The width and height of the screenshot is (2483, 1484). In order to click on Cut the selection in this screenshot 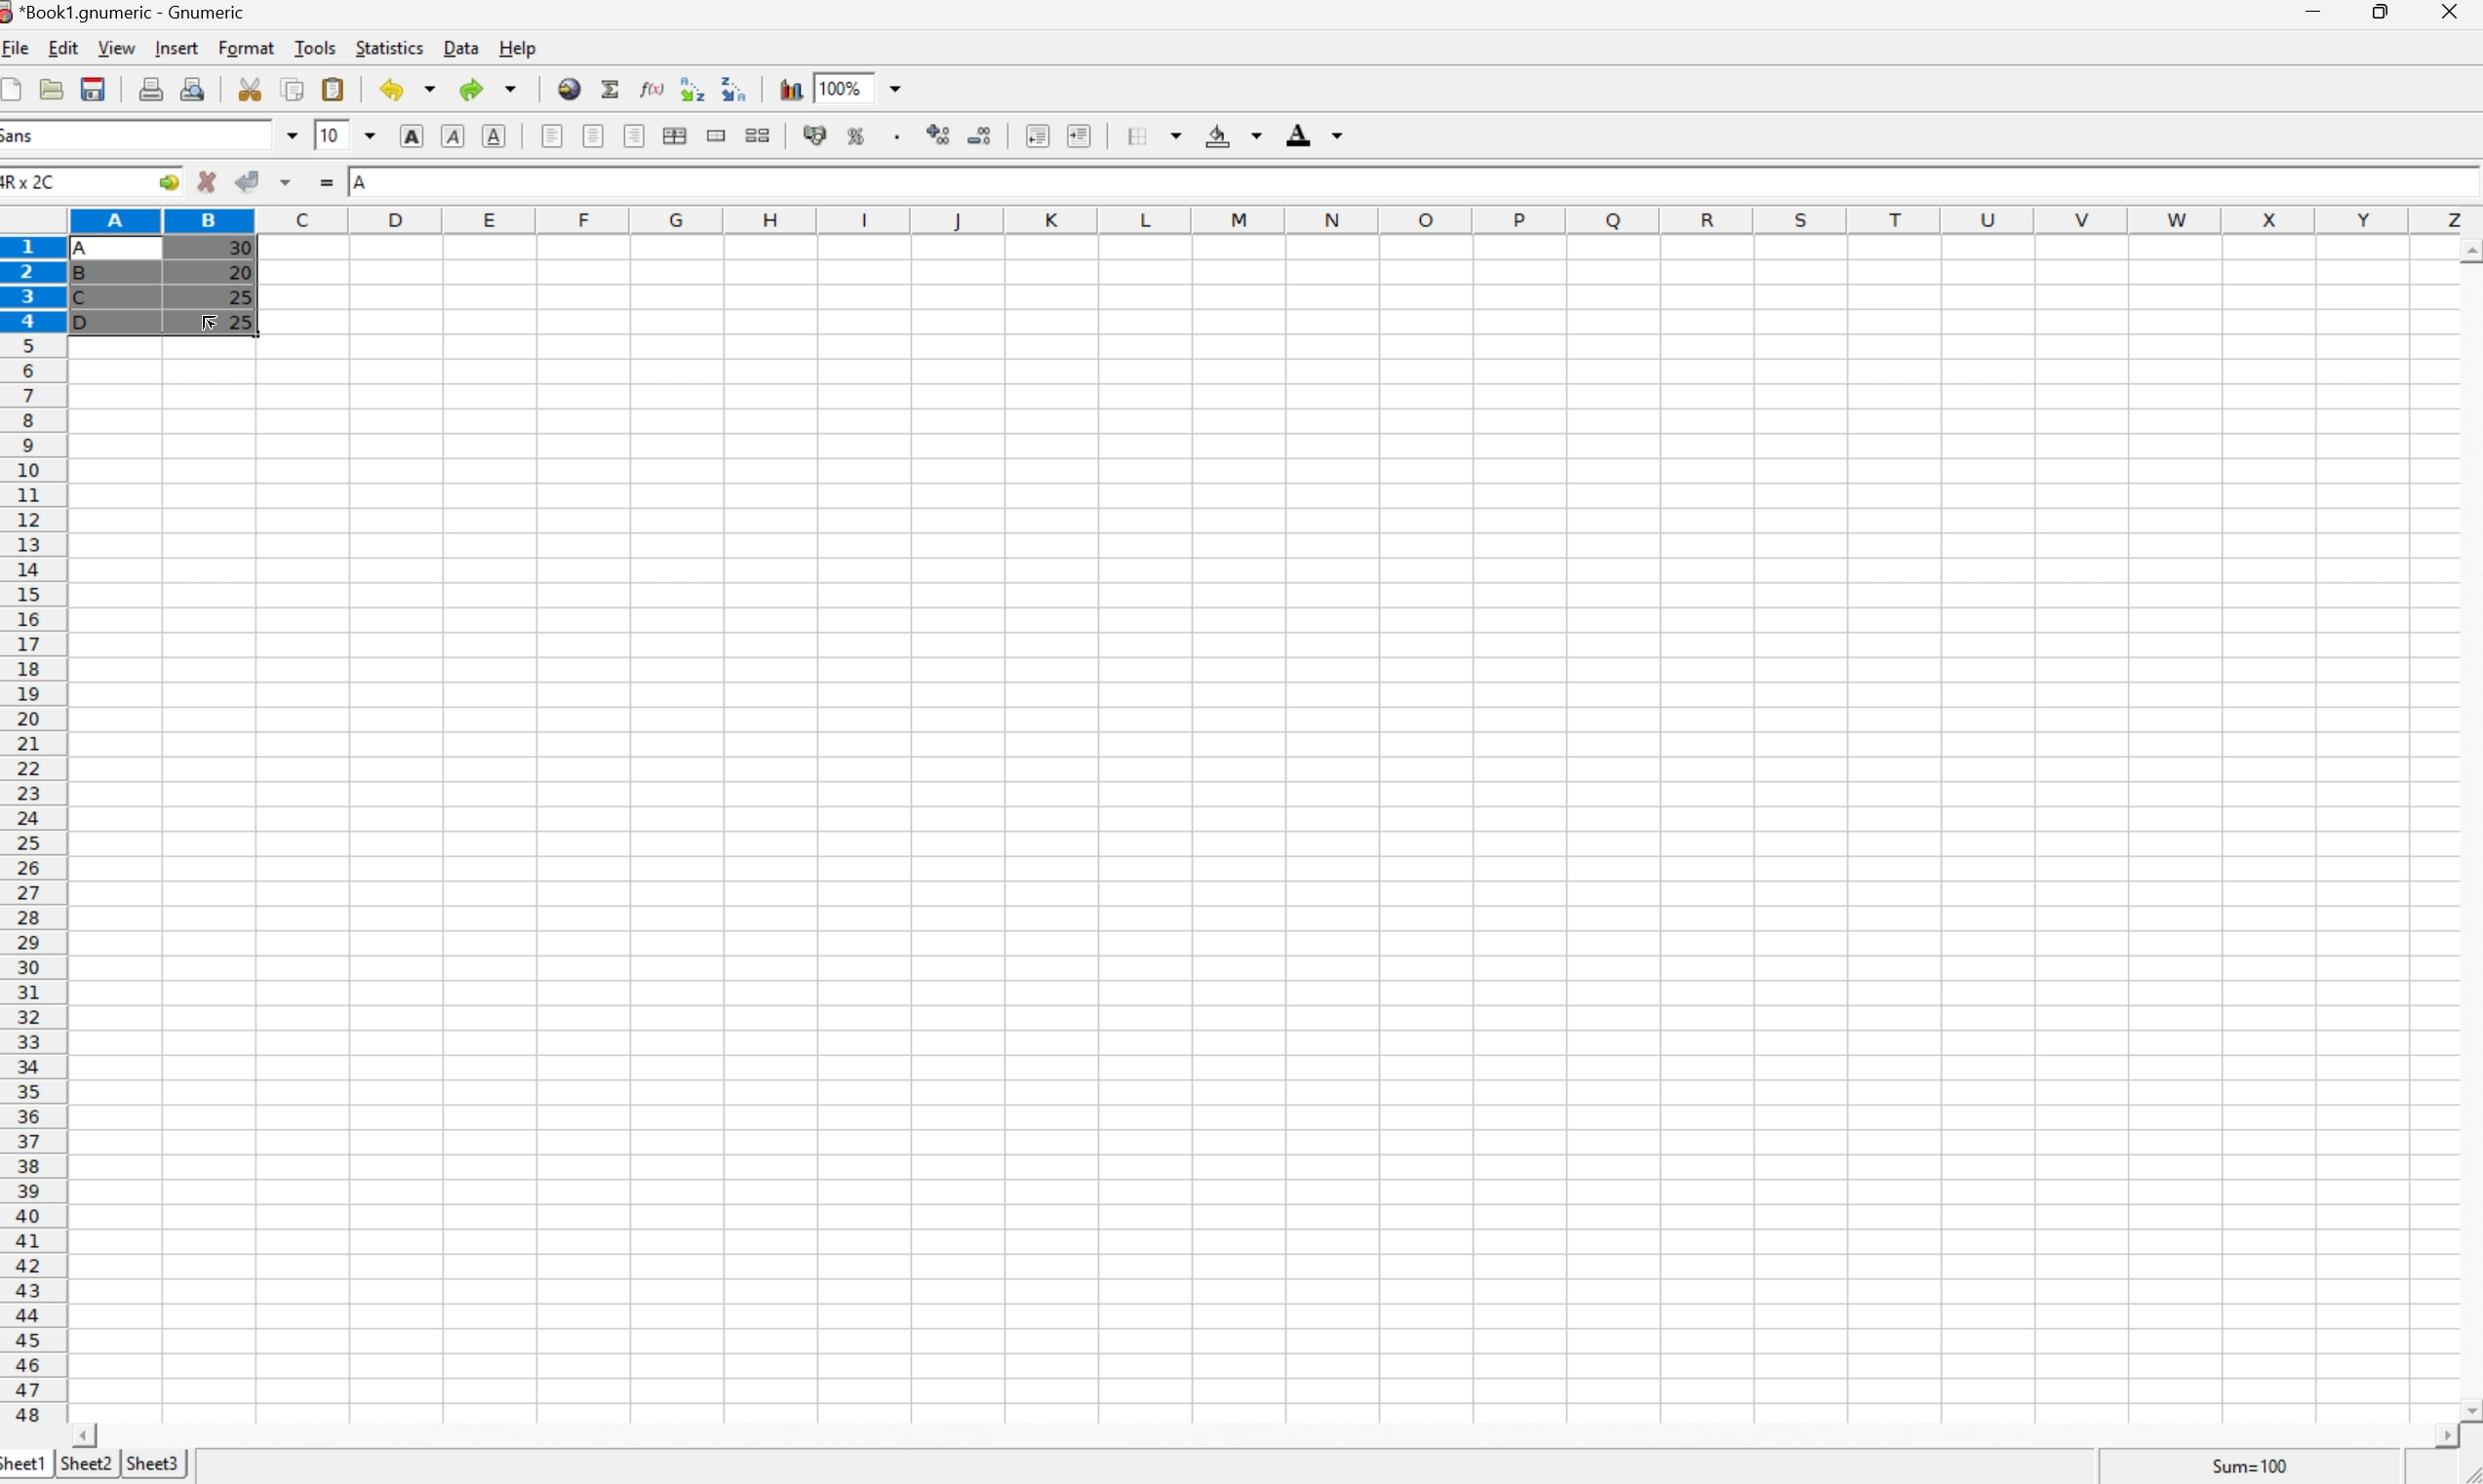, I will do `click(255, 89)`.